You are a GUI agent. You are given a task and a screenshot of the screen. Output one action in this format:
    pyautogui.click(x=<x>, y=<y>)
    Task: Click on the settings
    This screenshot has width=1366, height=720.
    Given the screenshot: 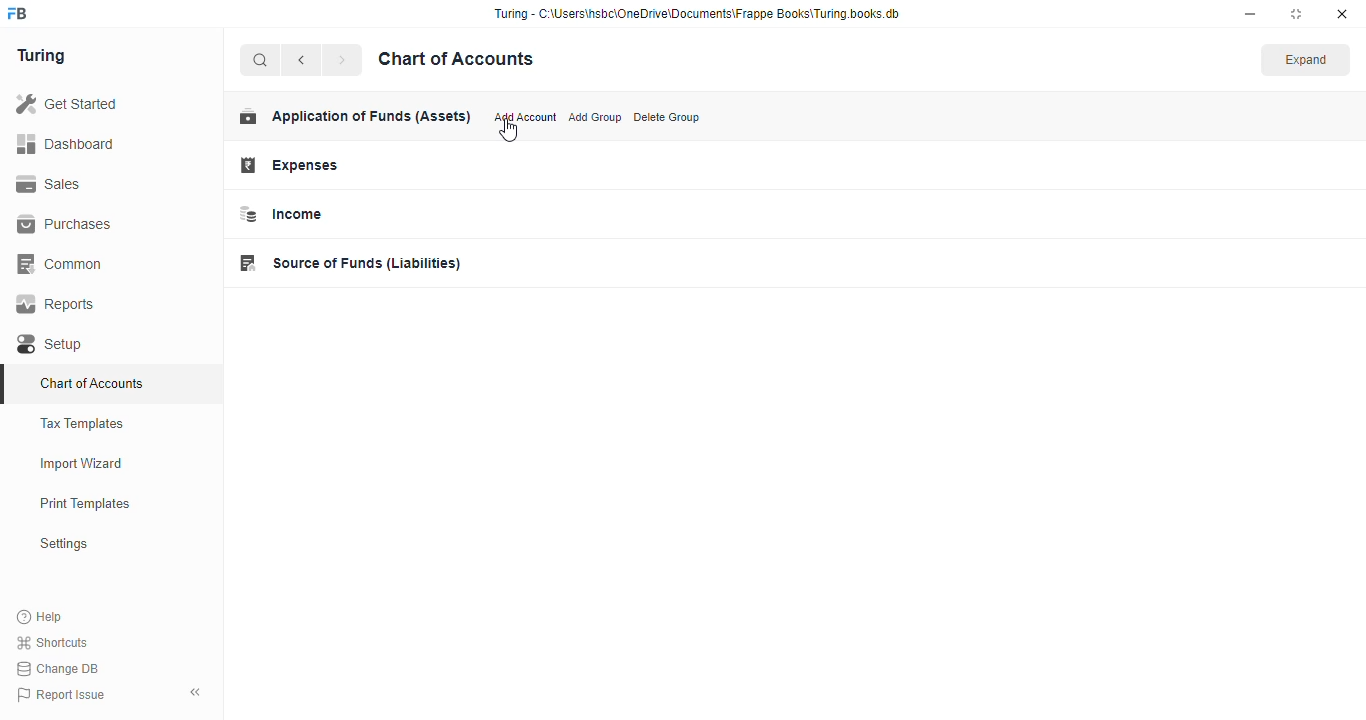 What is the action you would take?
    pyautogui.click(x=63, y=543)
    